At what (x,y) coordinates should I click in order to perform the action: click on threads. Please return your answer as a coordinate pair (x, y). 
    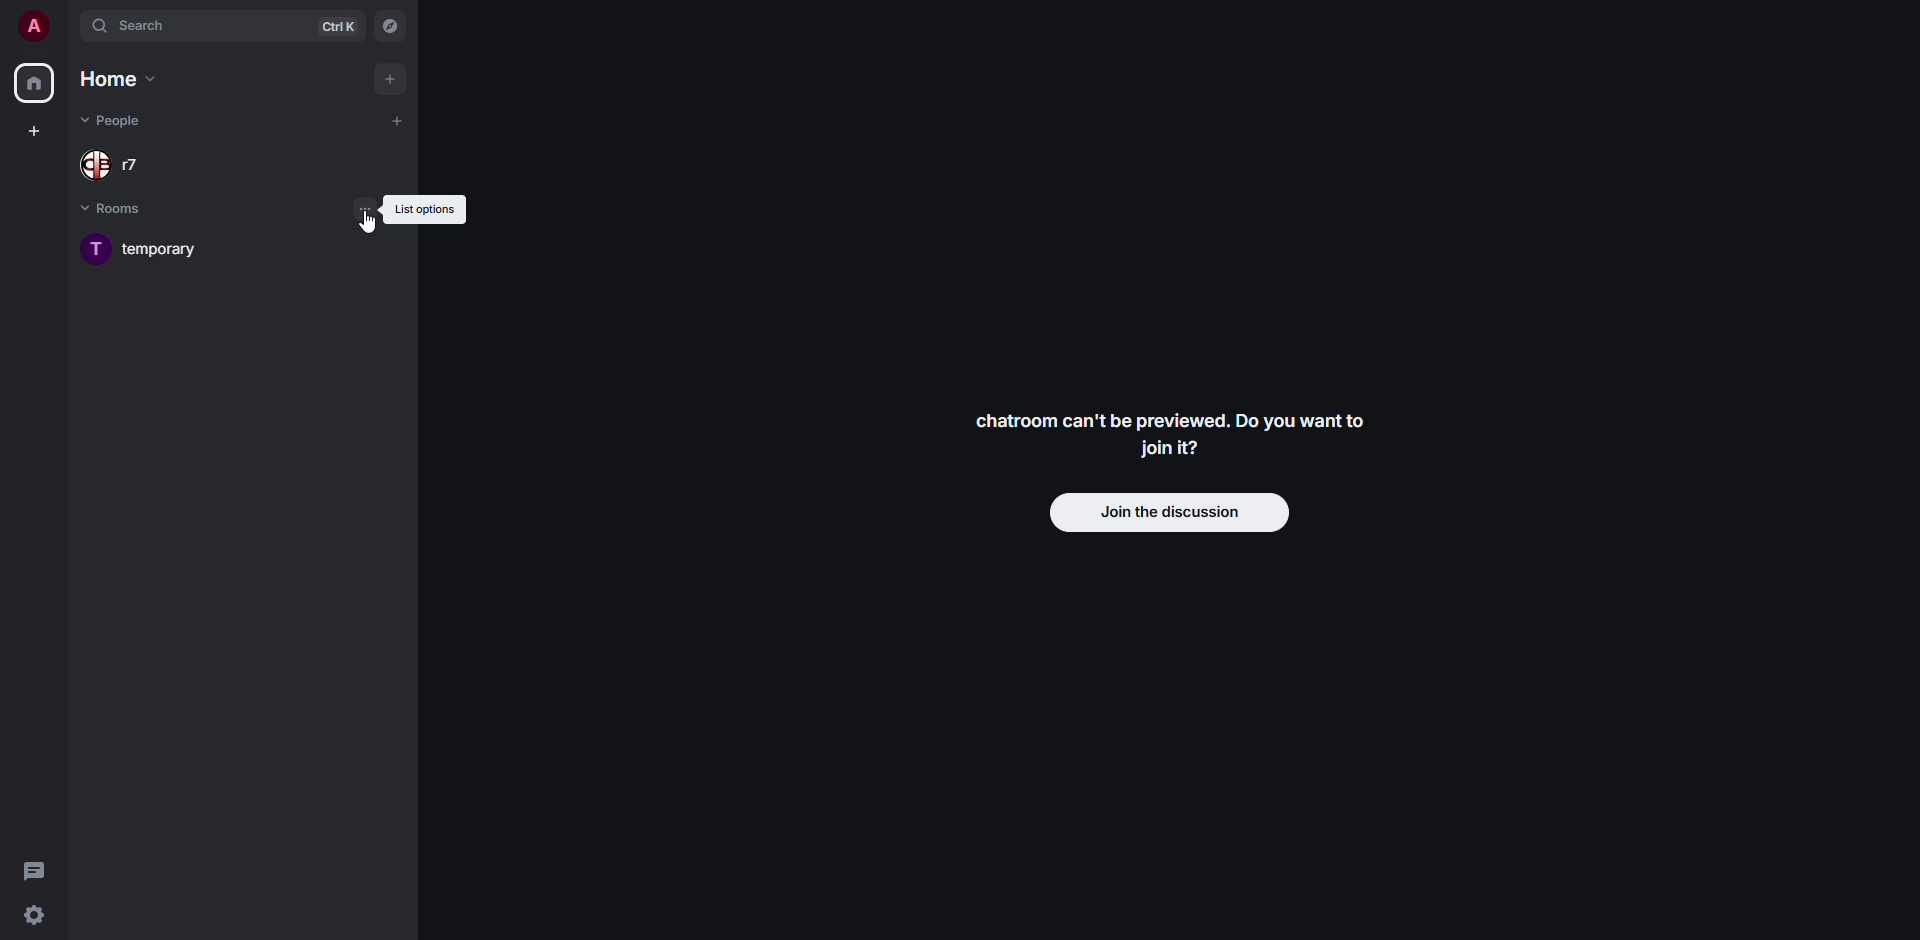
    Looking at the image, I should click on (36, 869).